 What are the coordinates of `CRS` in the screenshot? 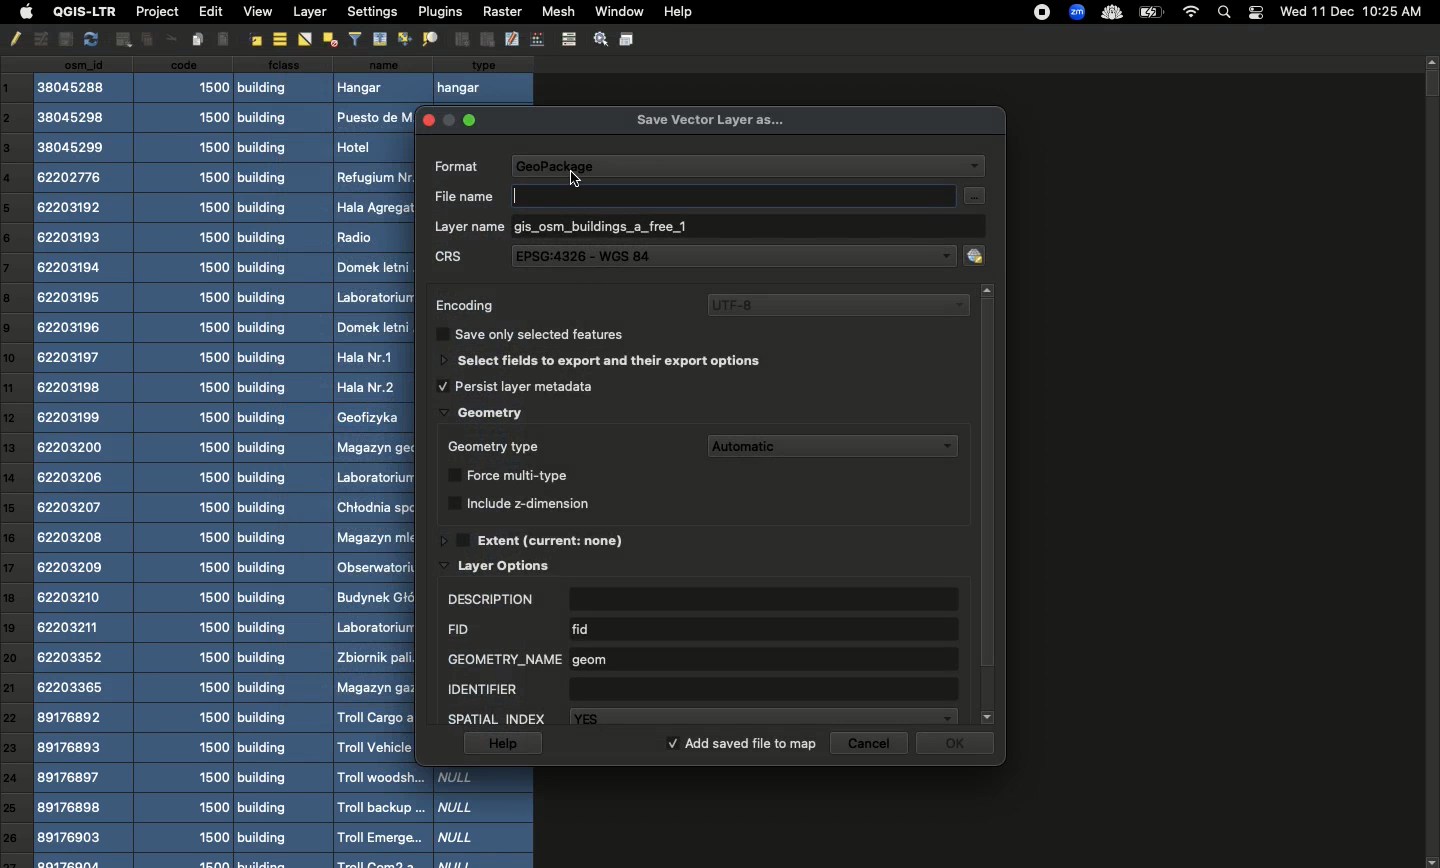 It's located at (460, 258).